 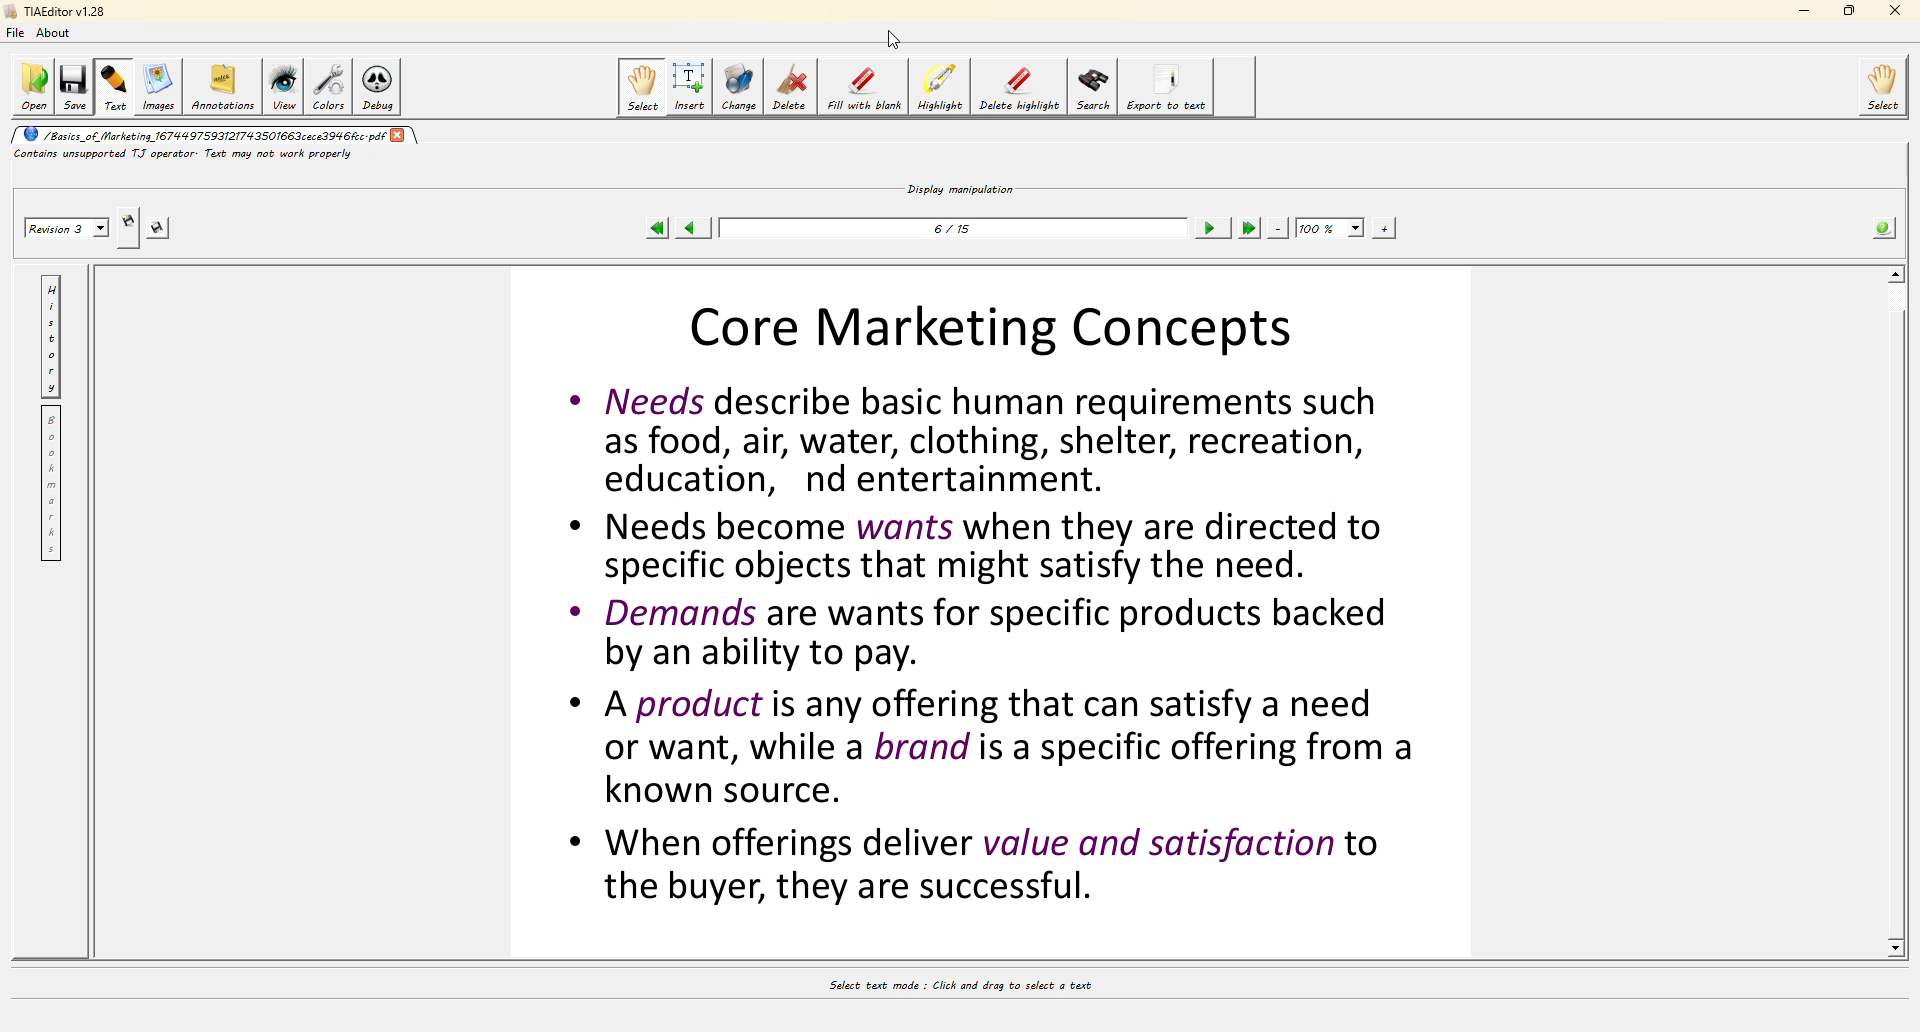 I want to click on select text mode : Click and drag to select a text, so click(x=981, y=988).